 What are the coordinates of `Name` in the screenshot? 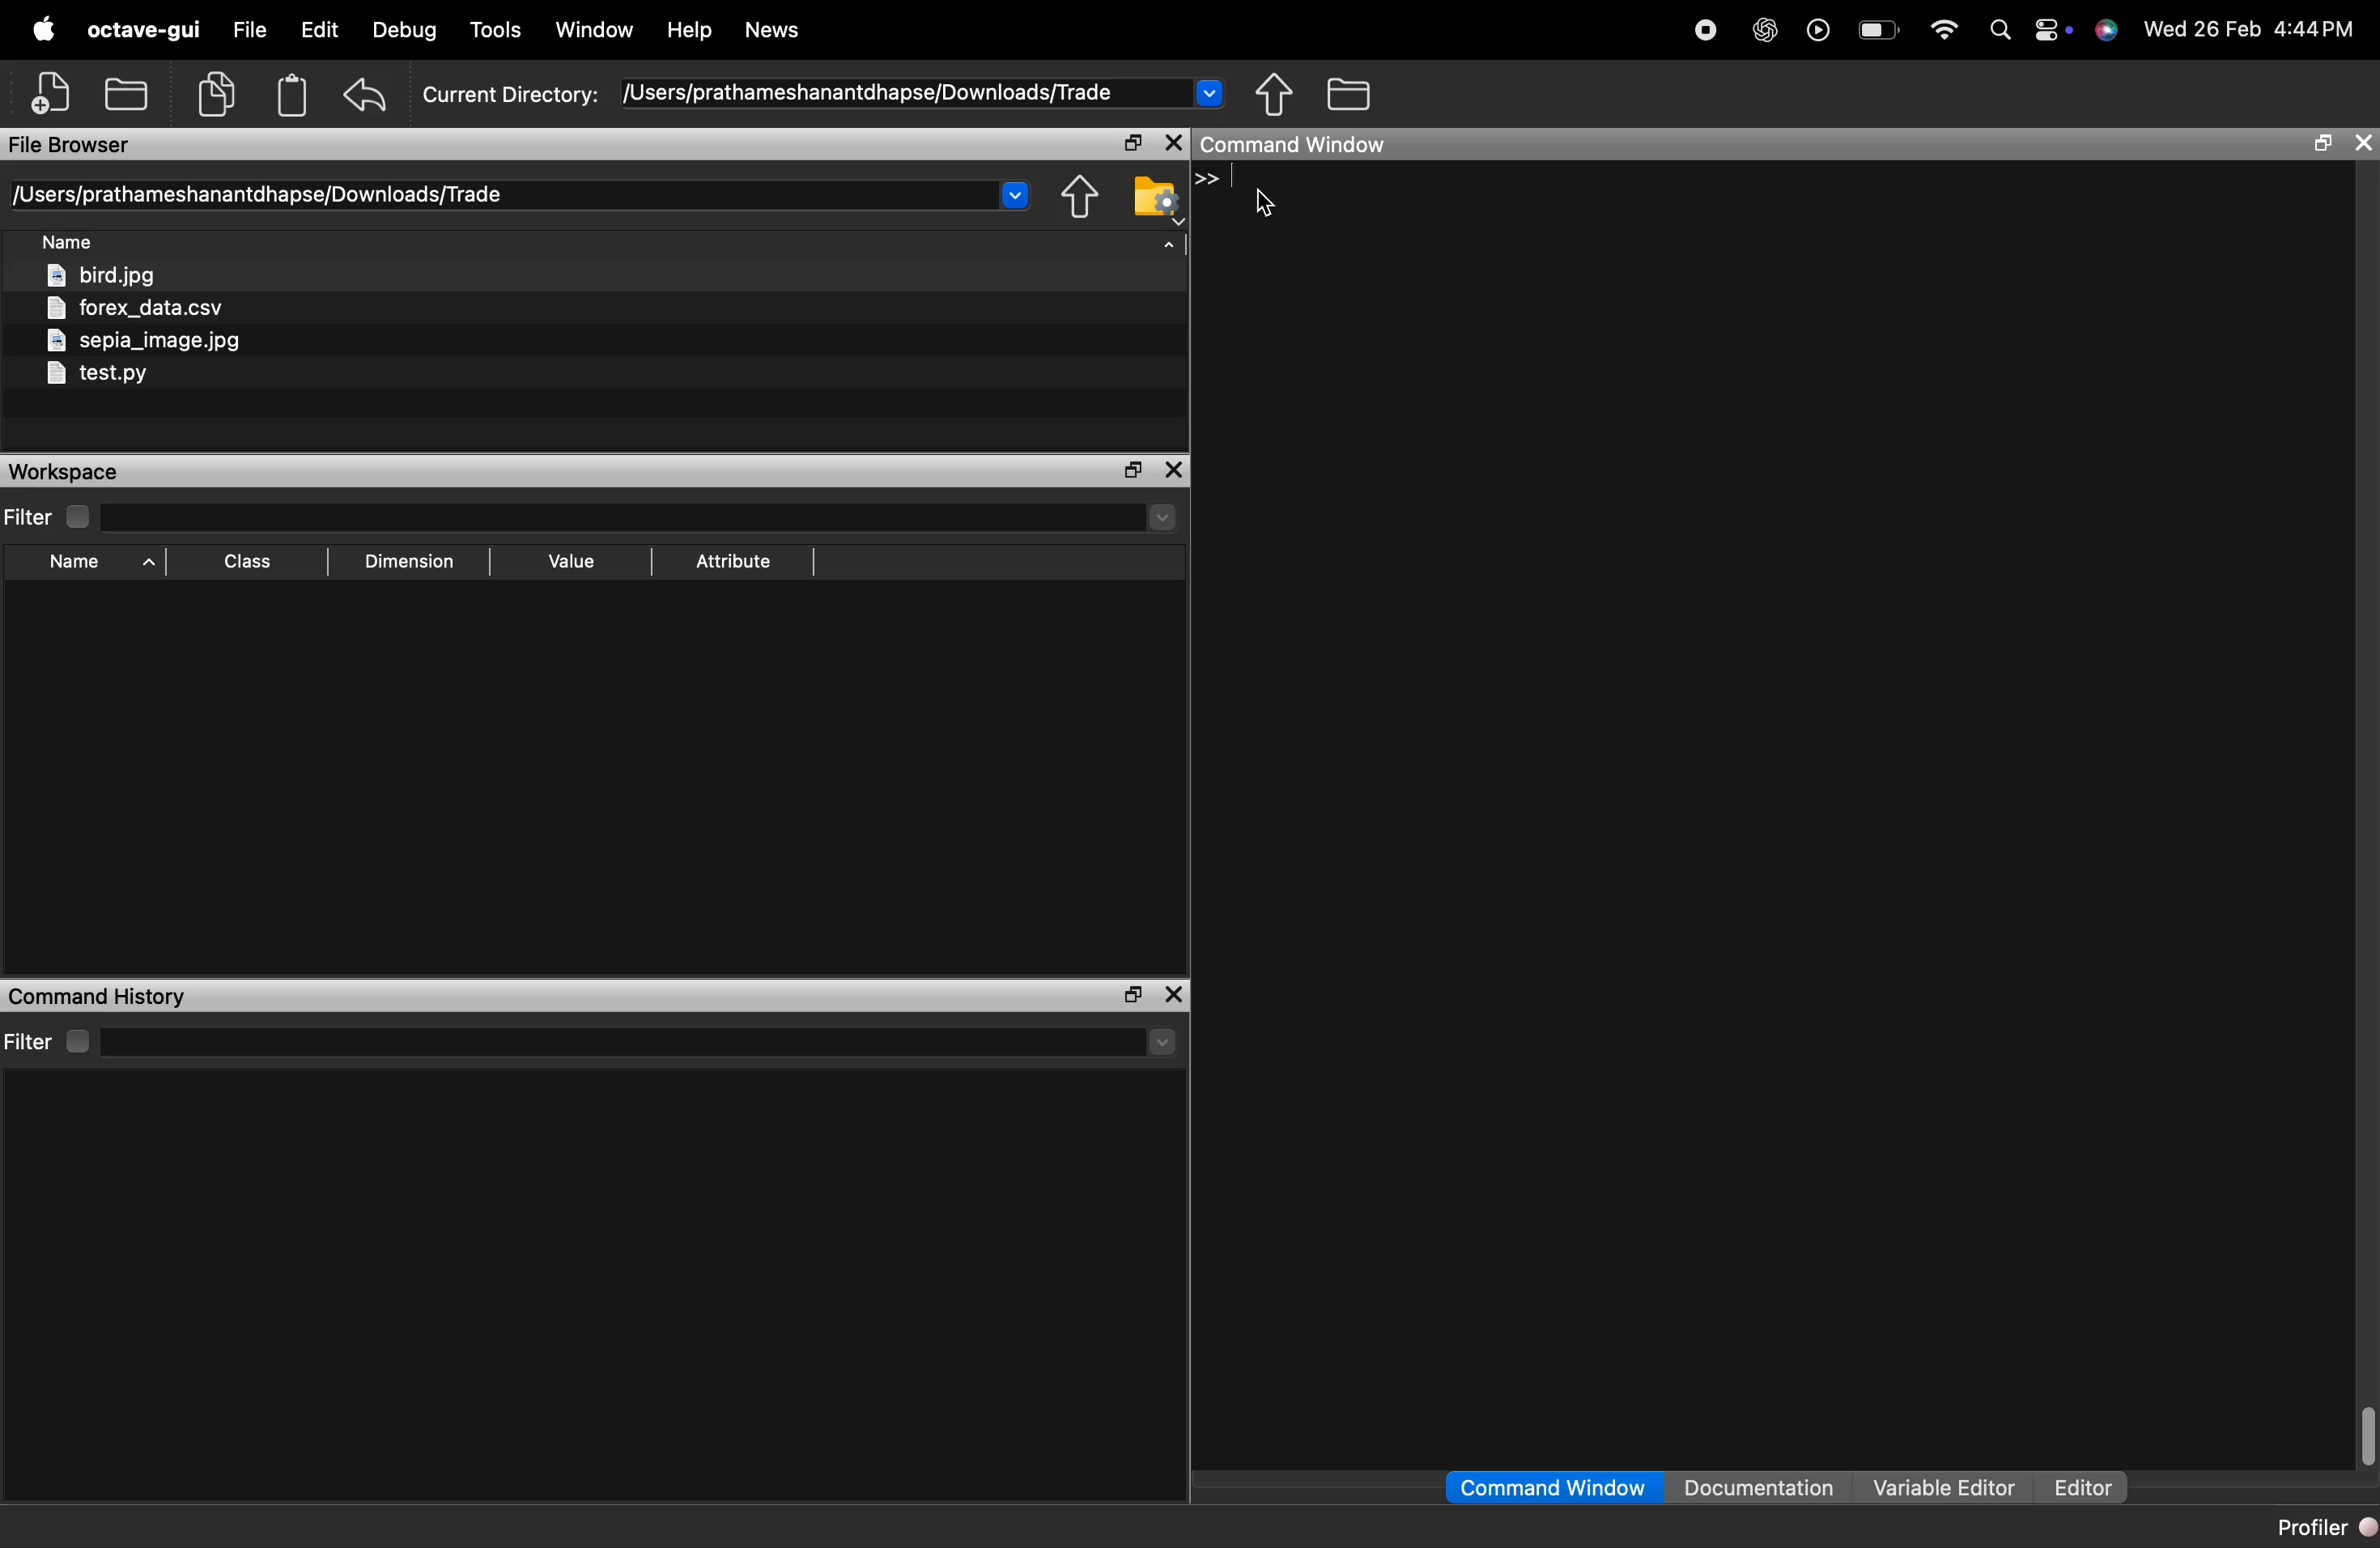 It's located at (67, 240).